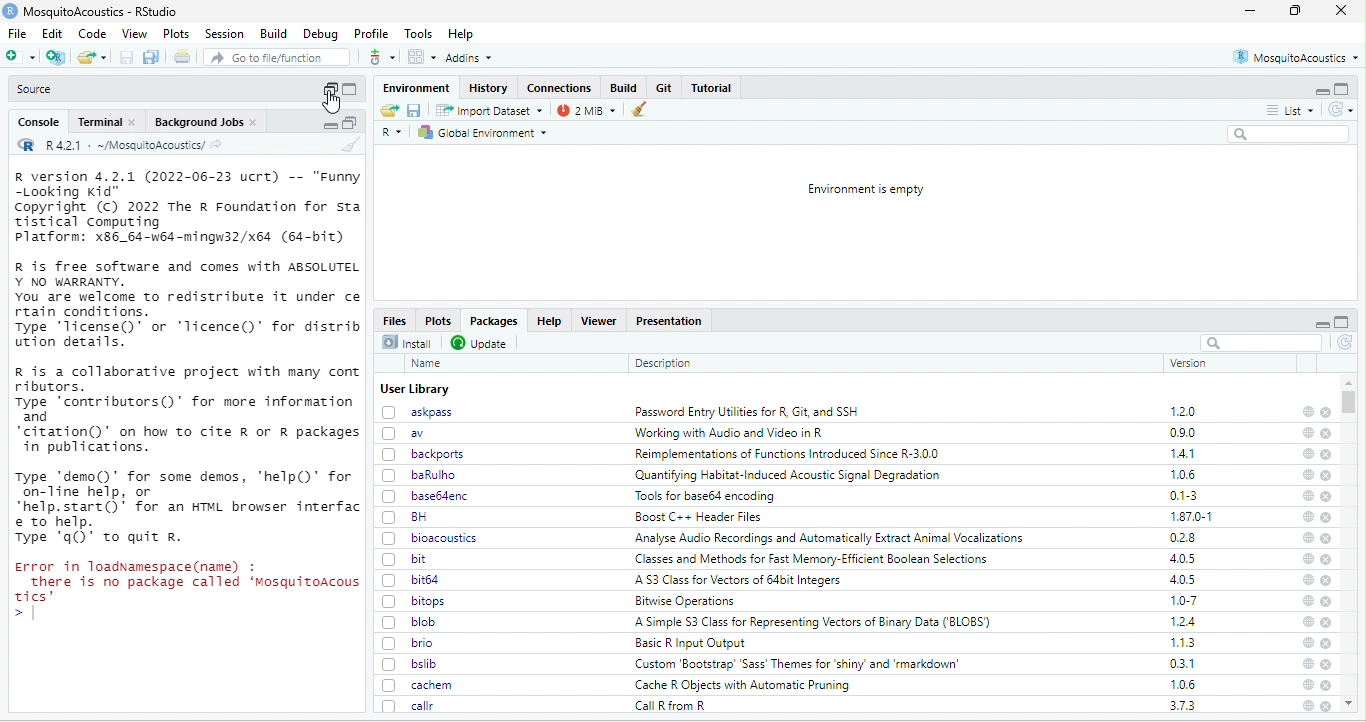 This screenshot has height=722, width=1366. What do you see at coordinates (411, 663) in the screenshot?
I see `bslib` at bounding box center [411, 663].